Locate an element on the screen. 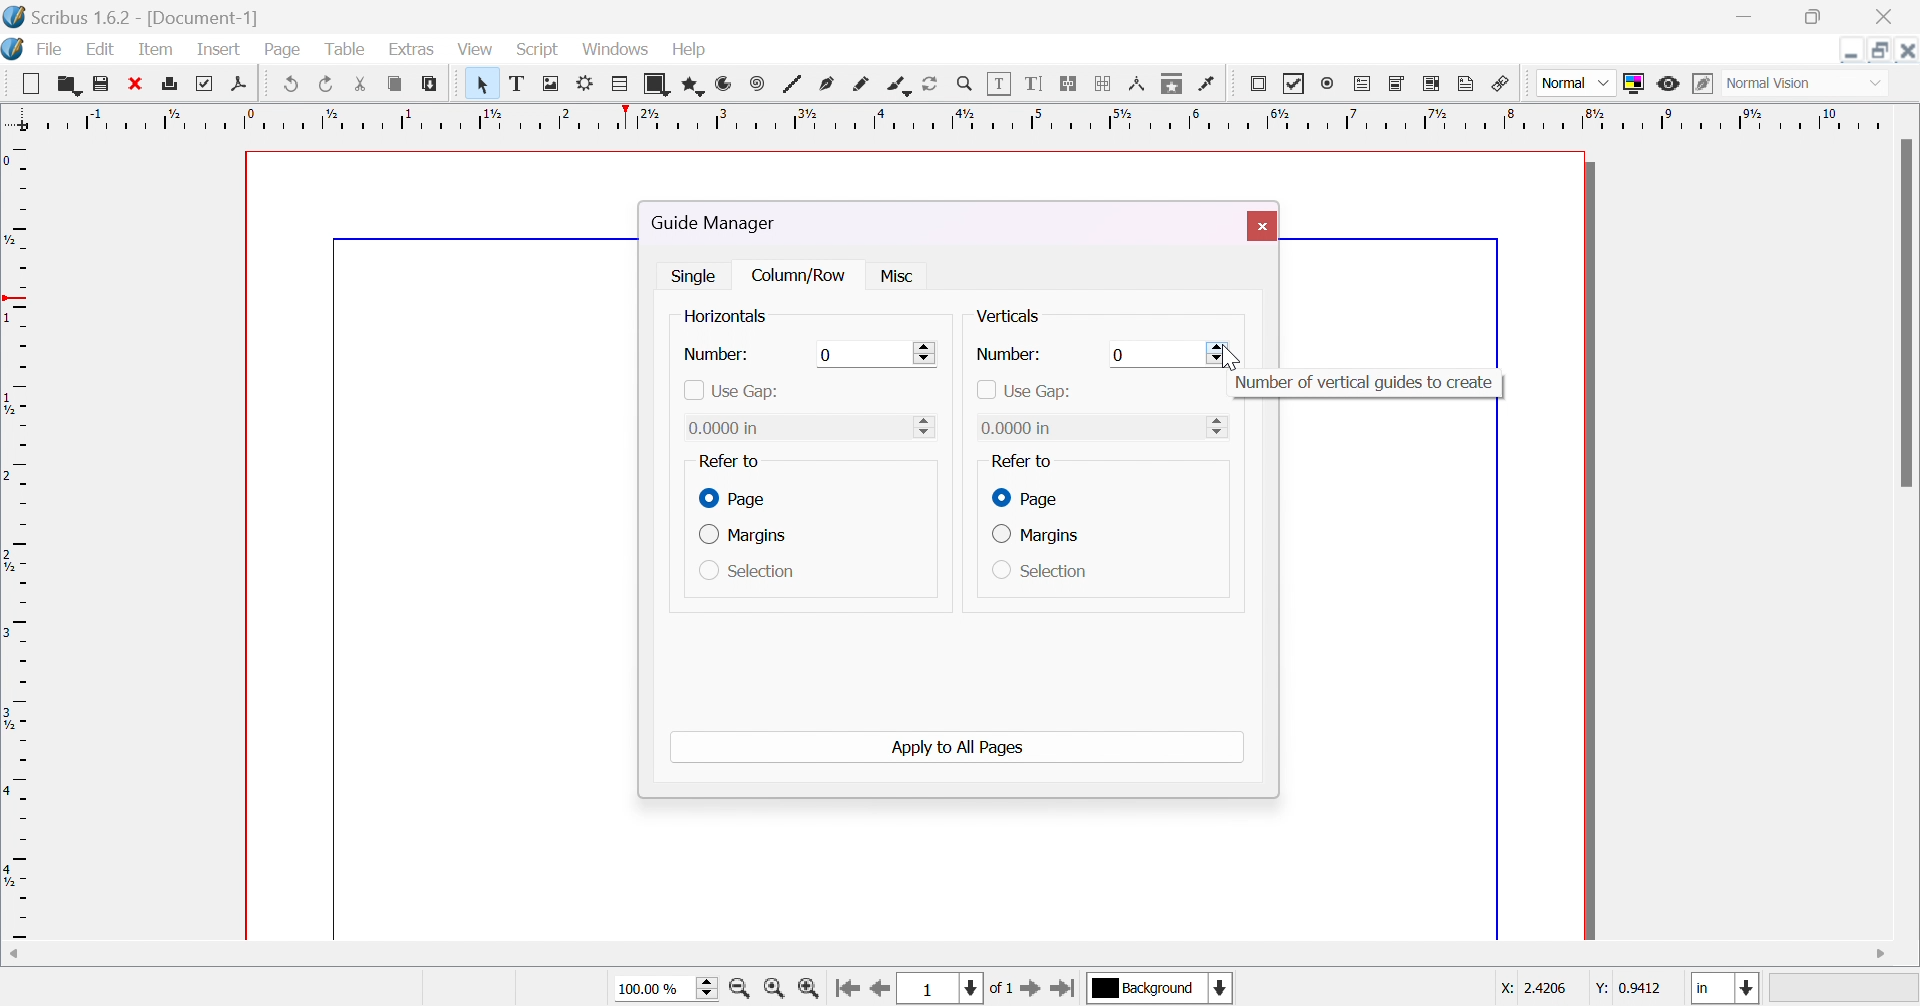  link annotation is located at coordinates (1504, 85).